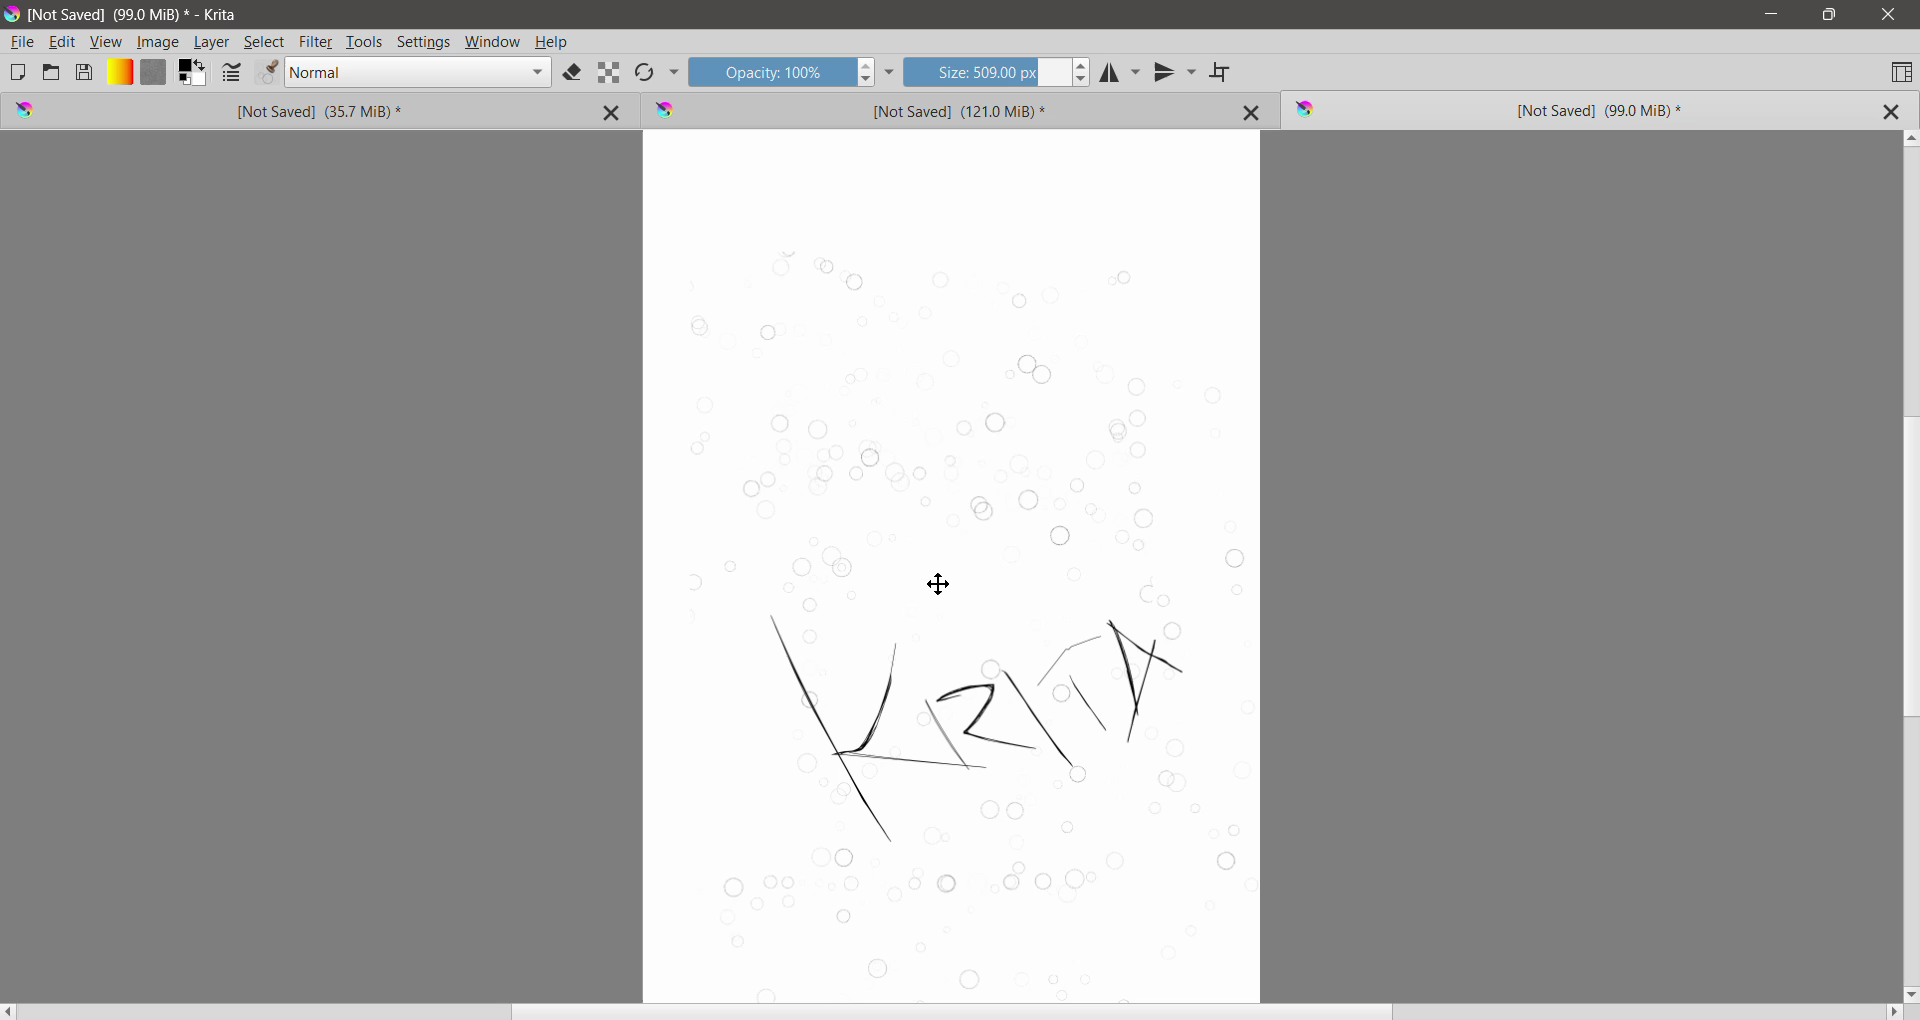  What do you see at coordinates (493, 43) in the screenshot?
I see `Window` at bounding box center [493, 43].